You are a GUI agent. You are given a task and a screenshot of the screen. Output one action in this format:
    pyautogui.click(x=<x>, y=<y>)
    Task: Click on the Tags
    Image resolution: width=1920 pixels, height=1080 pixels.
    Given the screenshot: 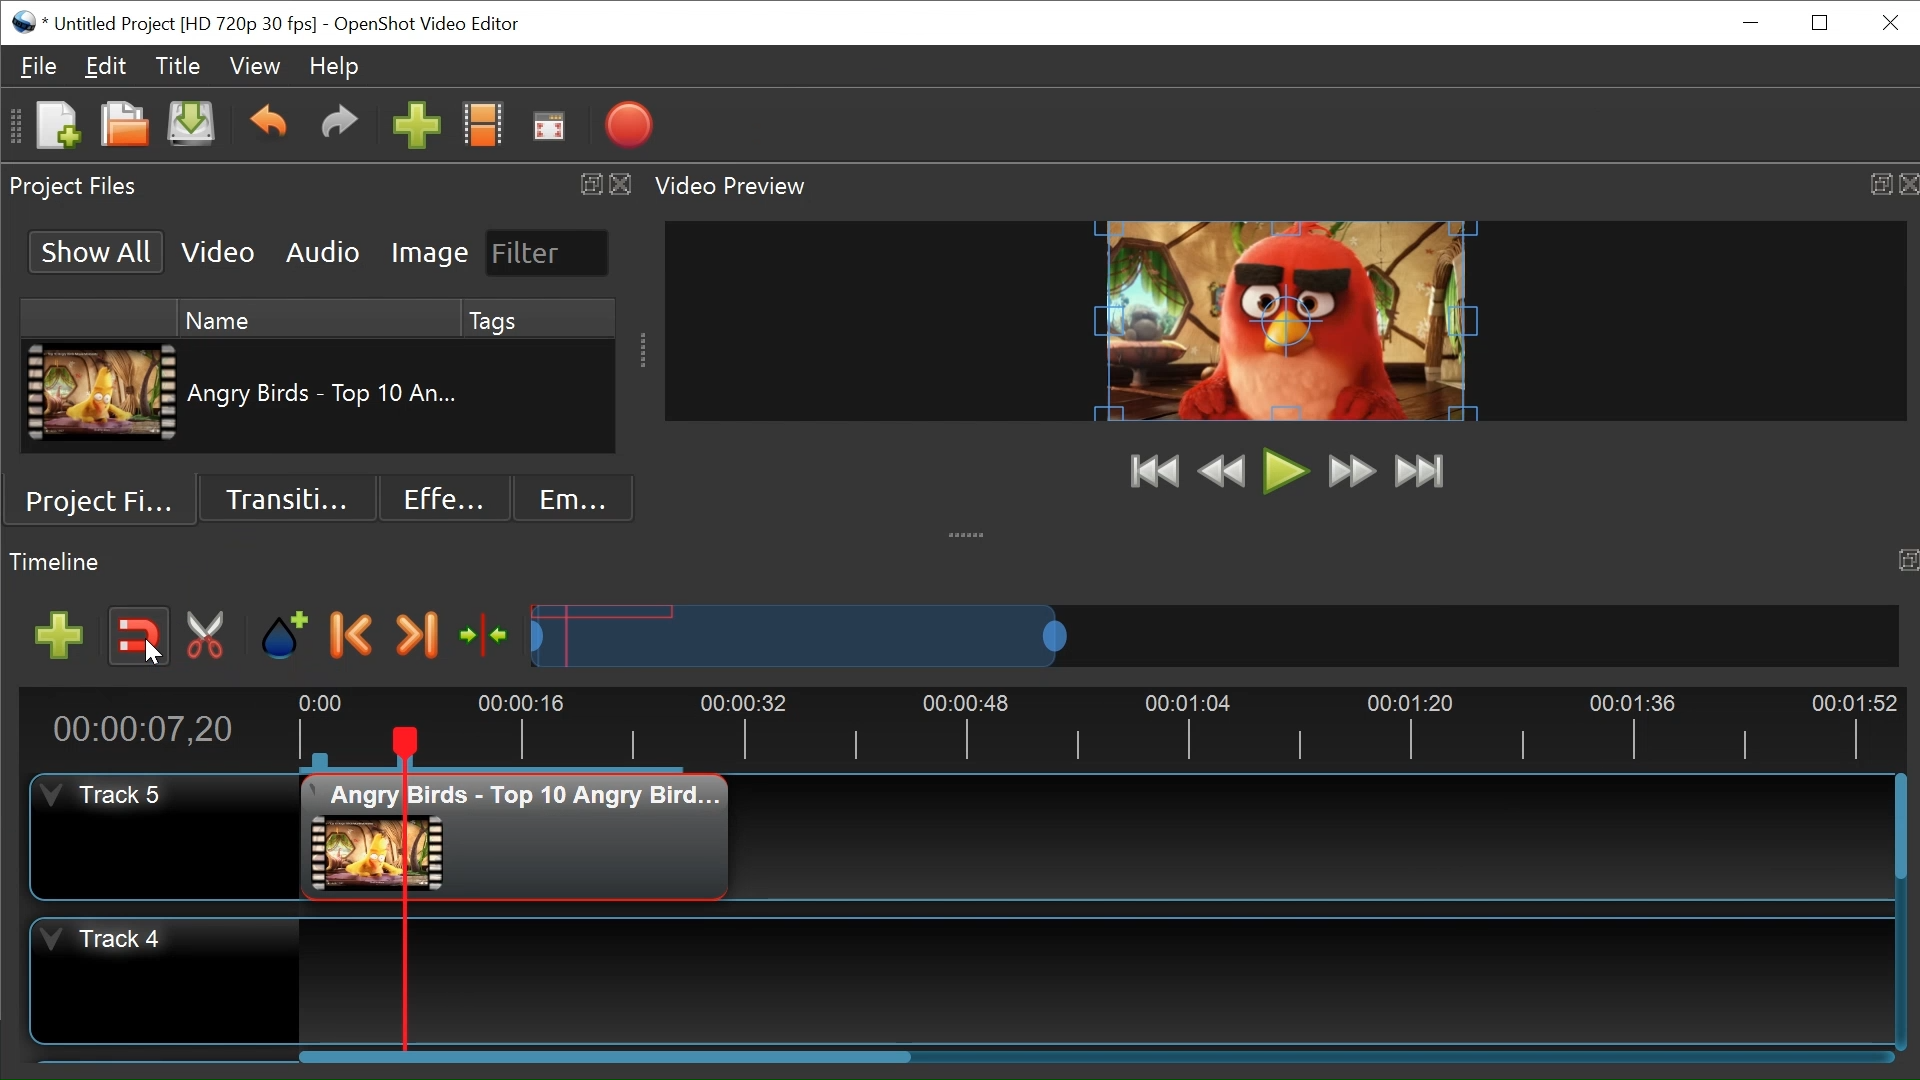 What is the action you would take?
    pyautogui.click(x=488, y=316)
    